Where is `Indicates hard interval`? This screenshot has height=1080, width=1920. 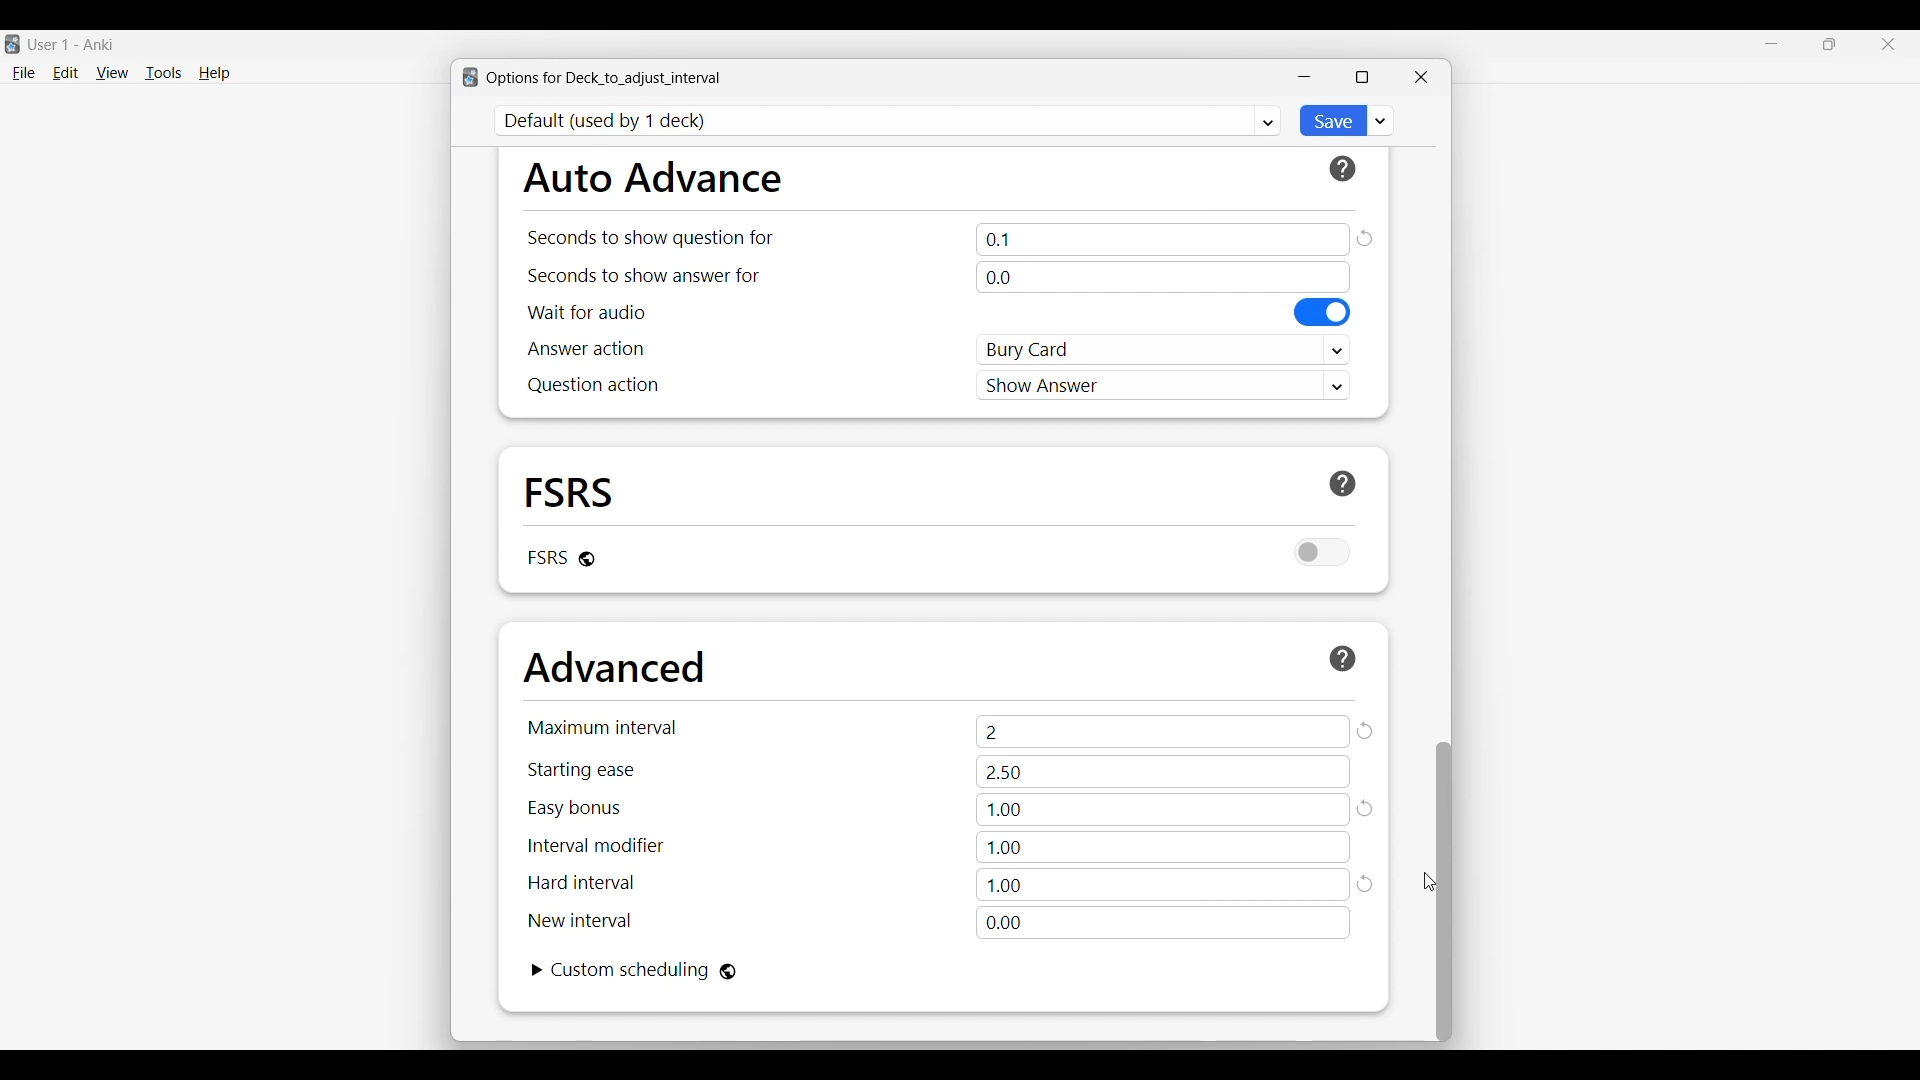 Indicates hard interval is located at coordinates (582, 883).